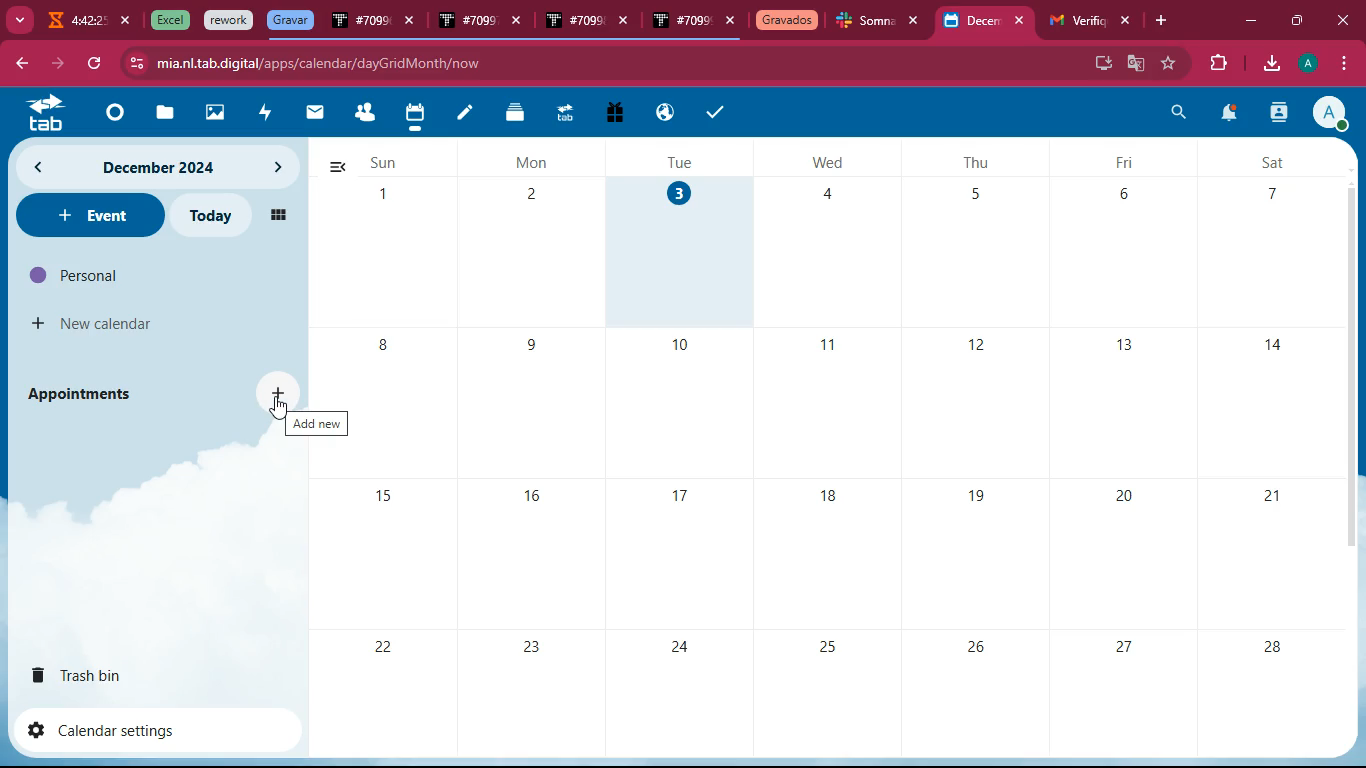  What do you see at coordinates (718, 111) in the screenshot?
I see `taks` at bounding box center [718, 111].